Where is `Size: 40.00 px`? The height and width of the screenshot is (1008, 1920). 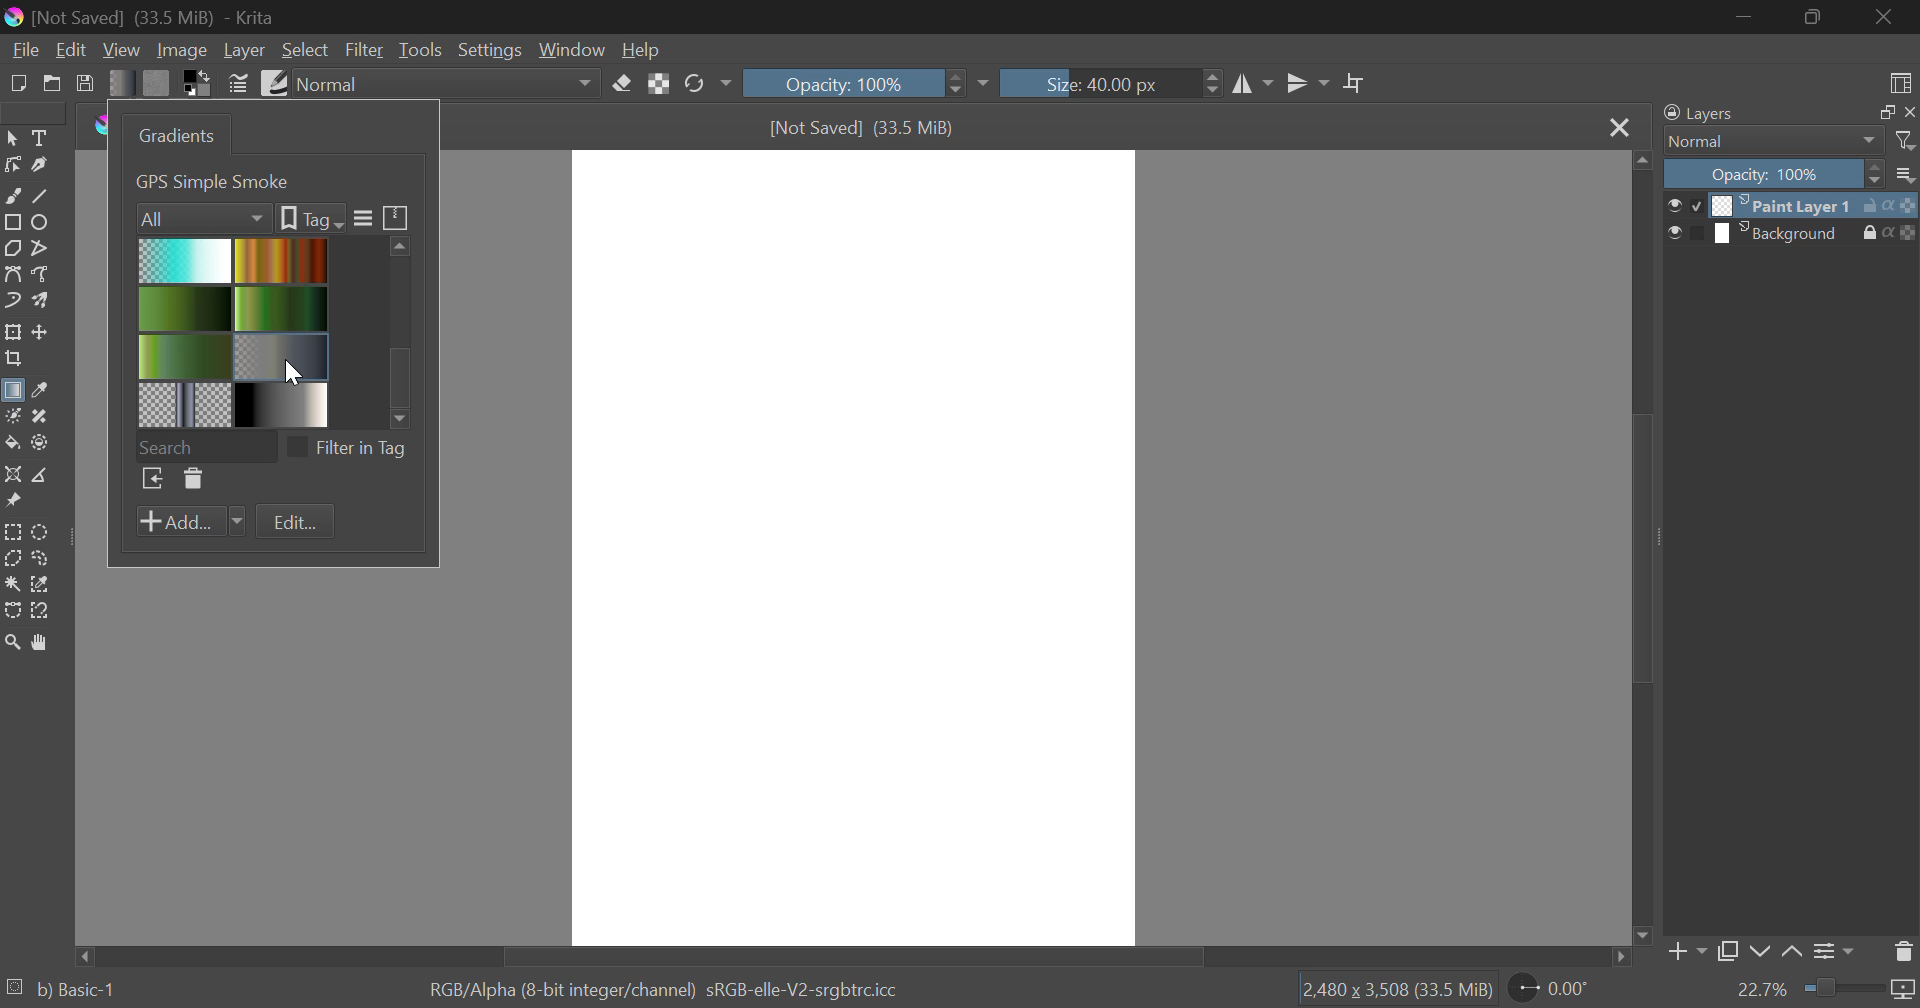 Size: 40.00 px is located at coordinates (1112, 81).